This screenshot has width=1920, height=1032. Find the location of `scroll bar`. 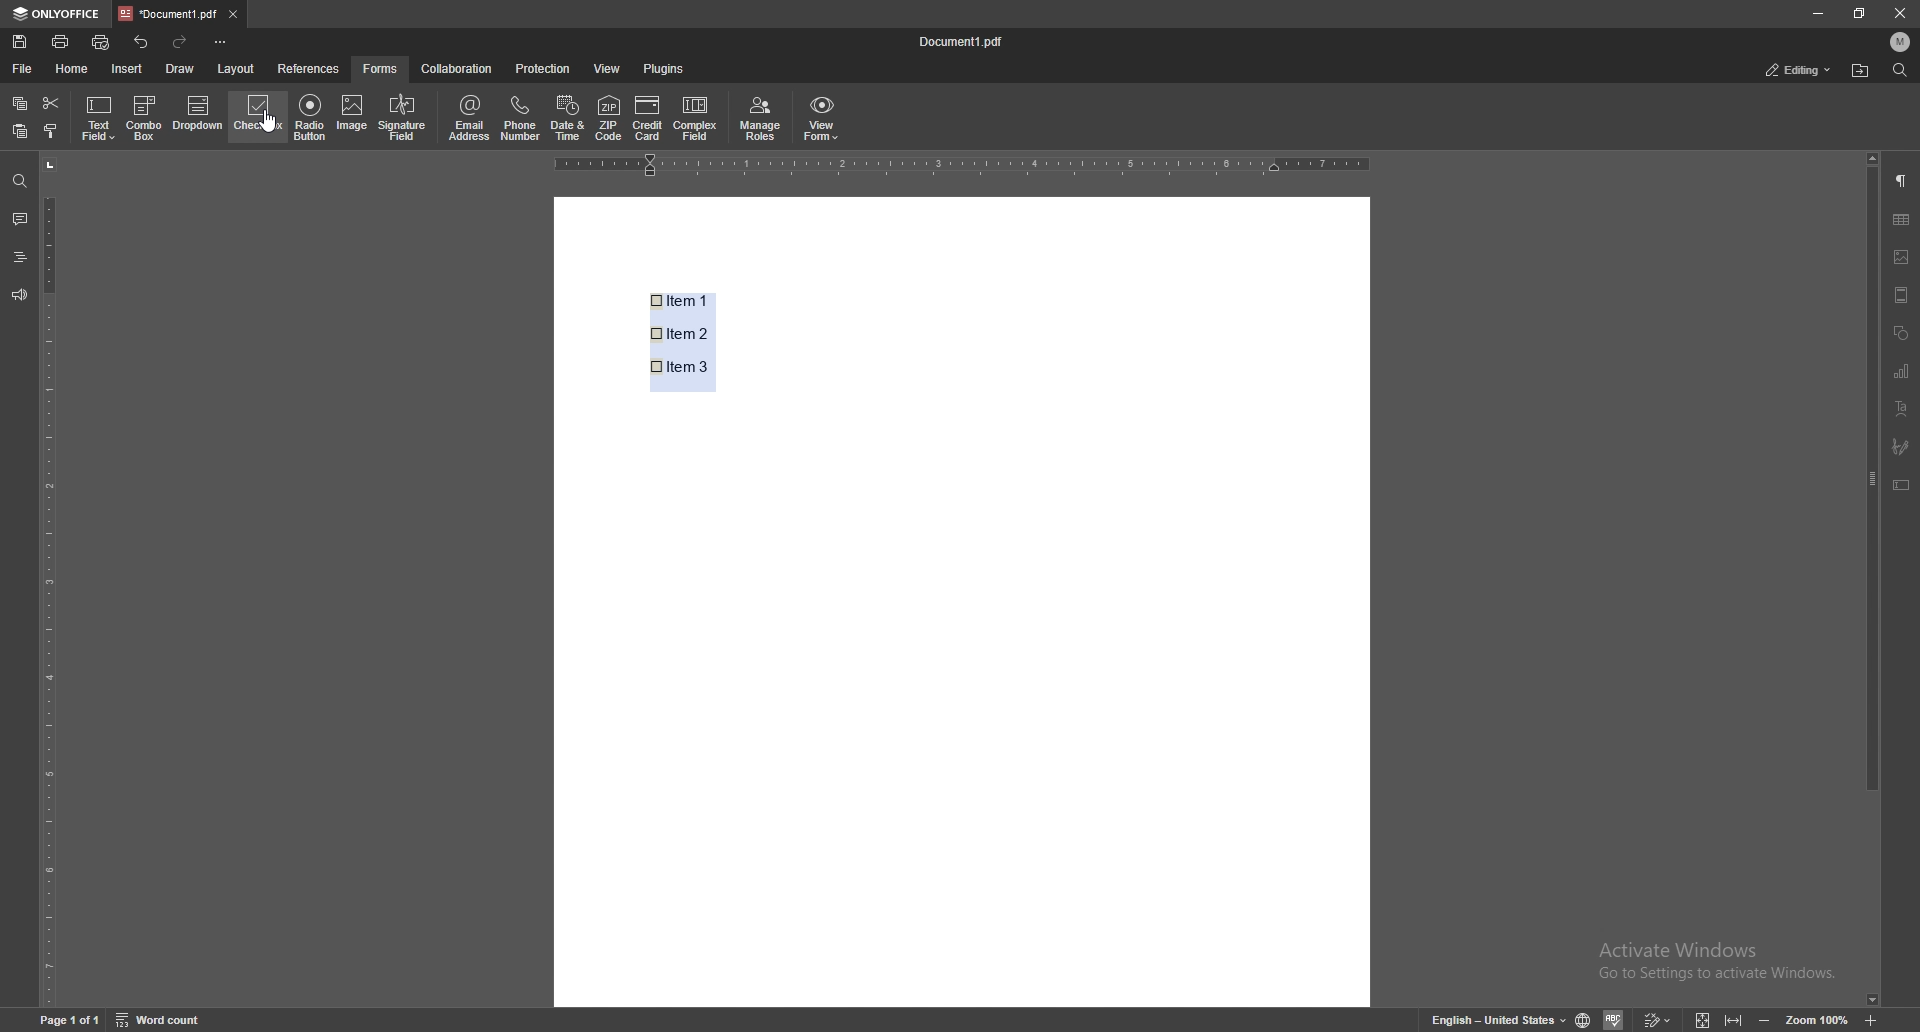

scroll bar is located at coordinates (1872, 579).